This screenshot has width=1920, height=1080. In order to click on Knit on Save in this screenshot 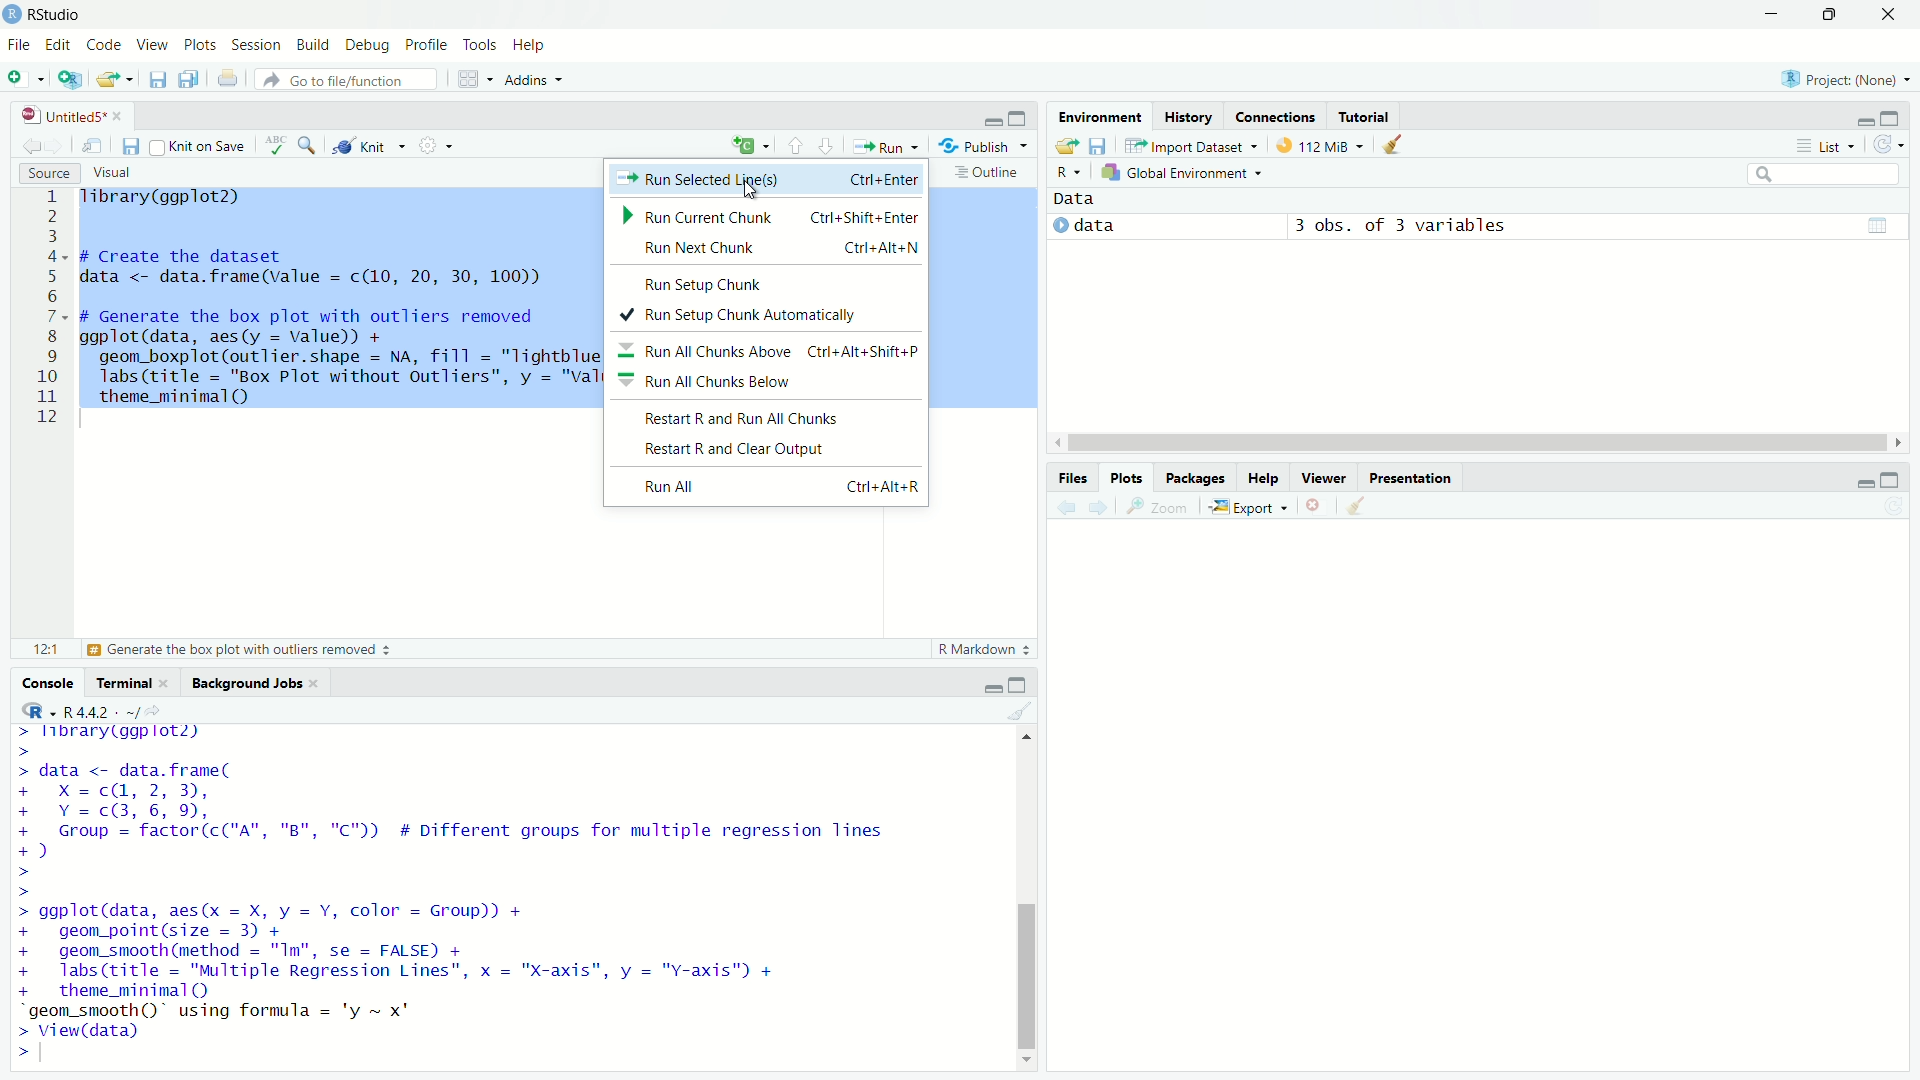, I will do `click(197, 148)`.